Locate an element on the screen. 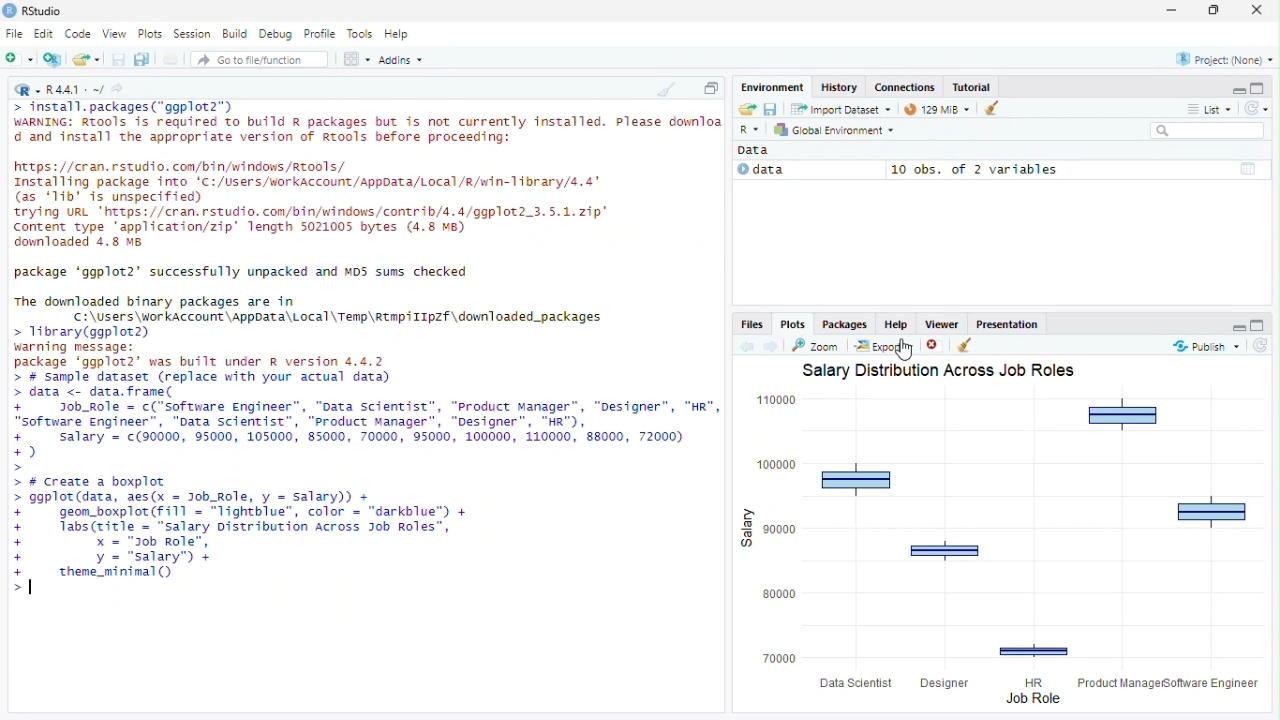  plots is located at coordinates (793, 323).